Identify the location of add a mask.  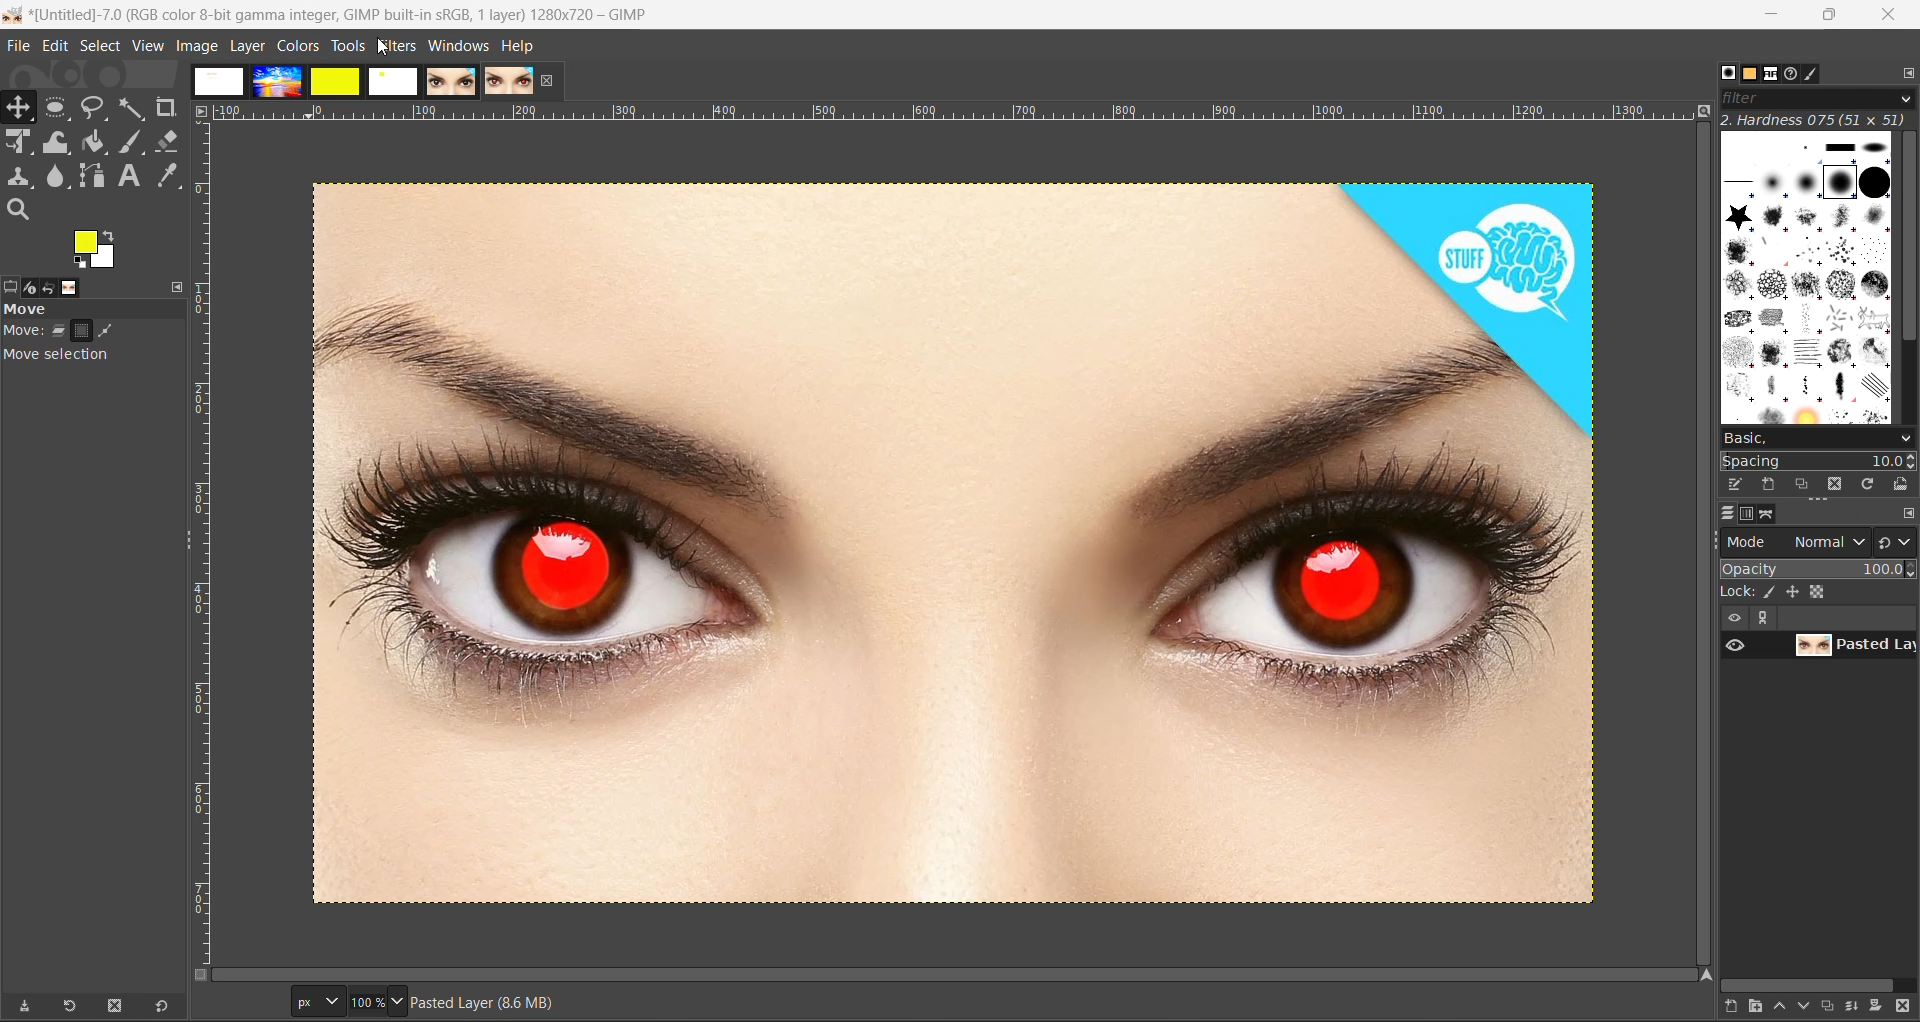
(1882, 1009).